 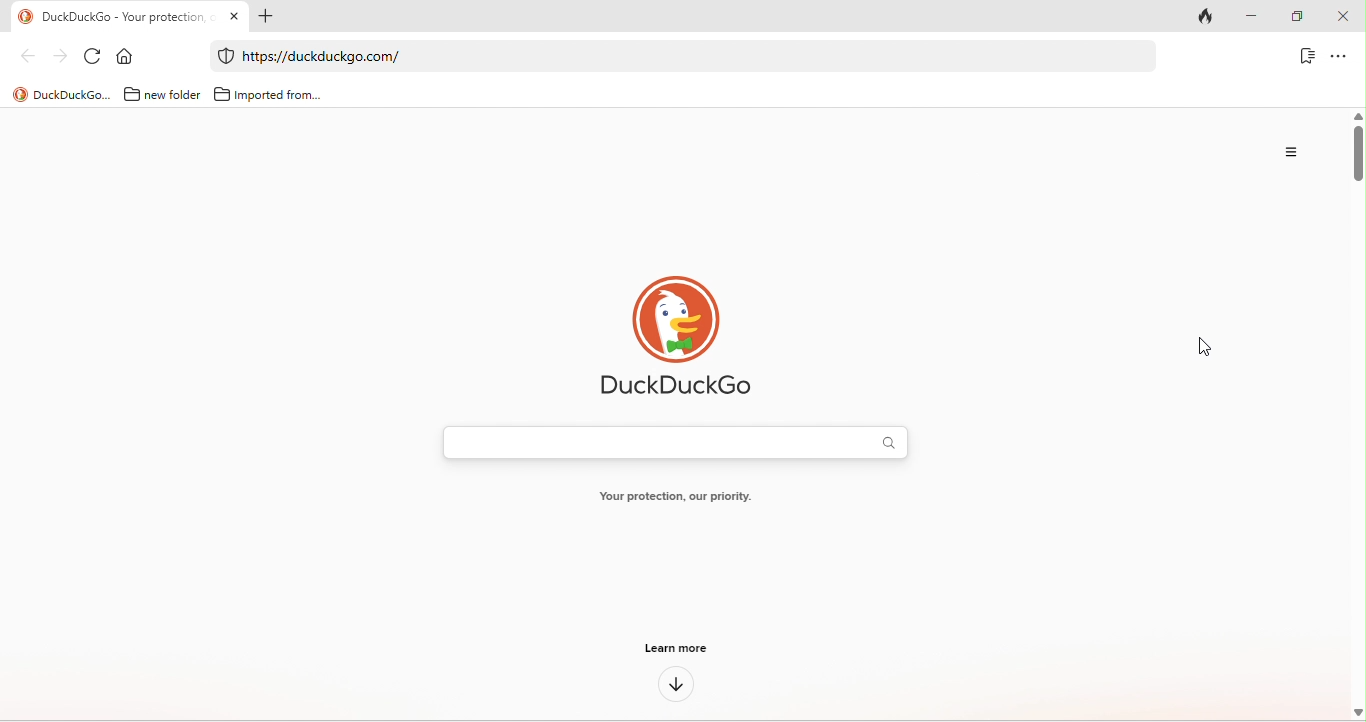 I want to click on add , so click(x=271, y=17).